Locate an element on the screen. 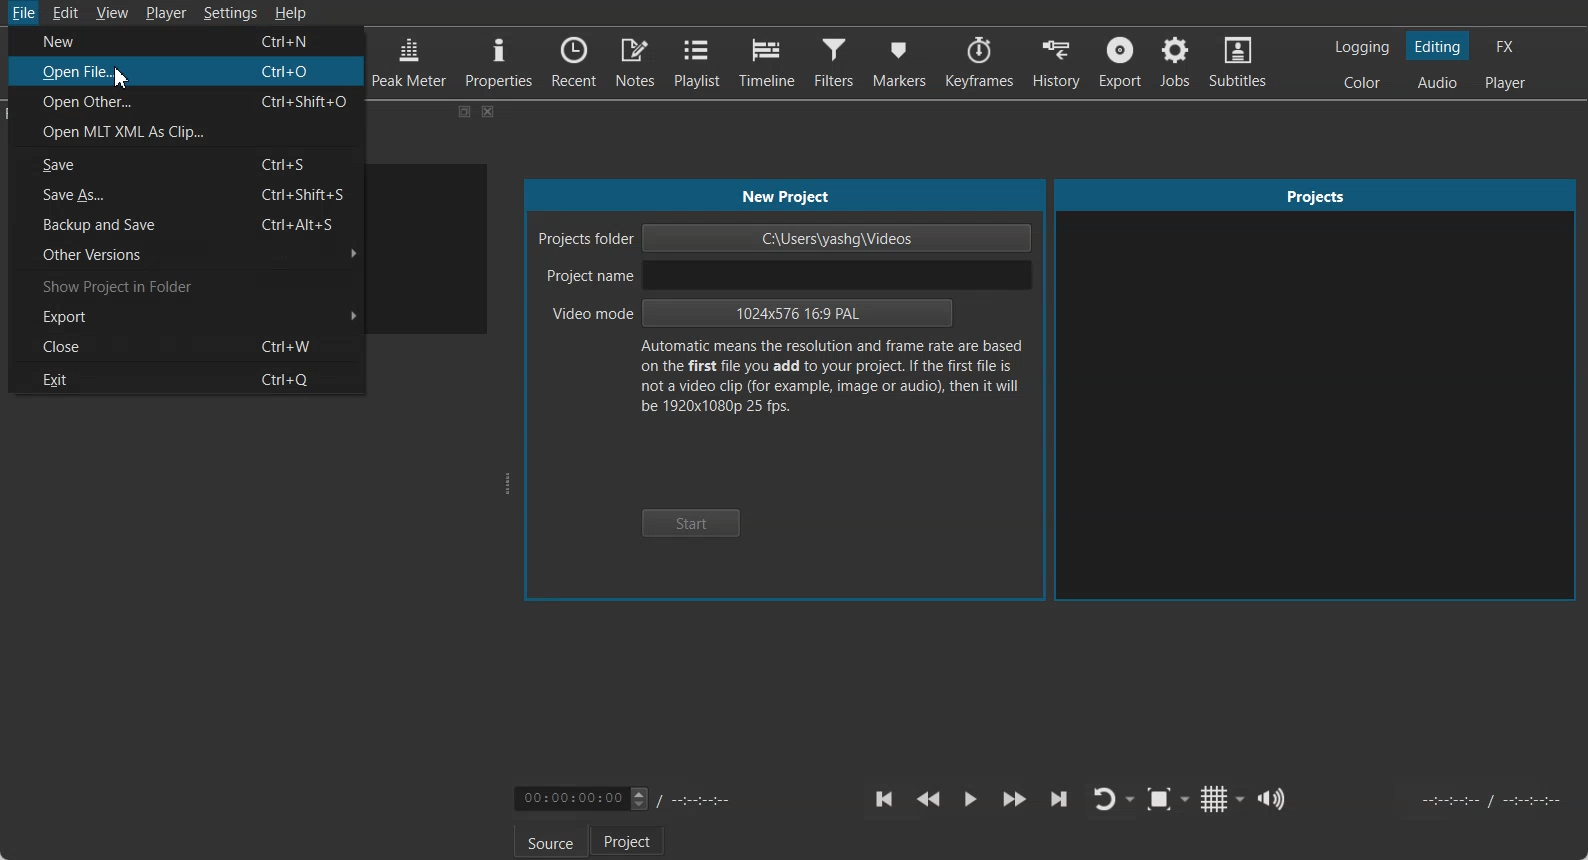 Image resolution: width=1588 pixels, height=860 pixels. Open MLT XML As Clip is located at coordinates (187, 131).